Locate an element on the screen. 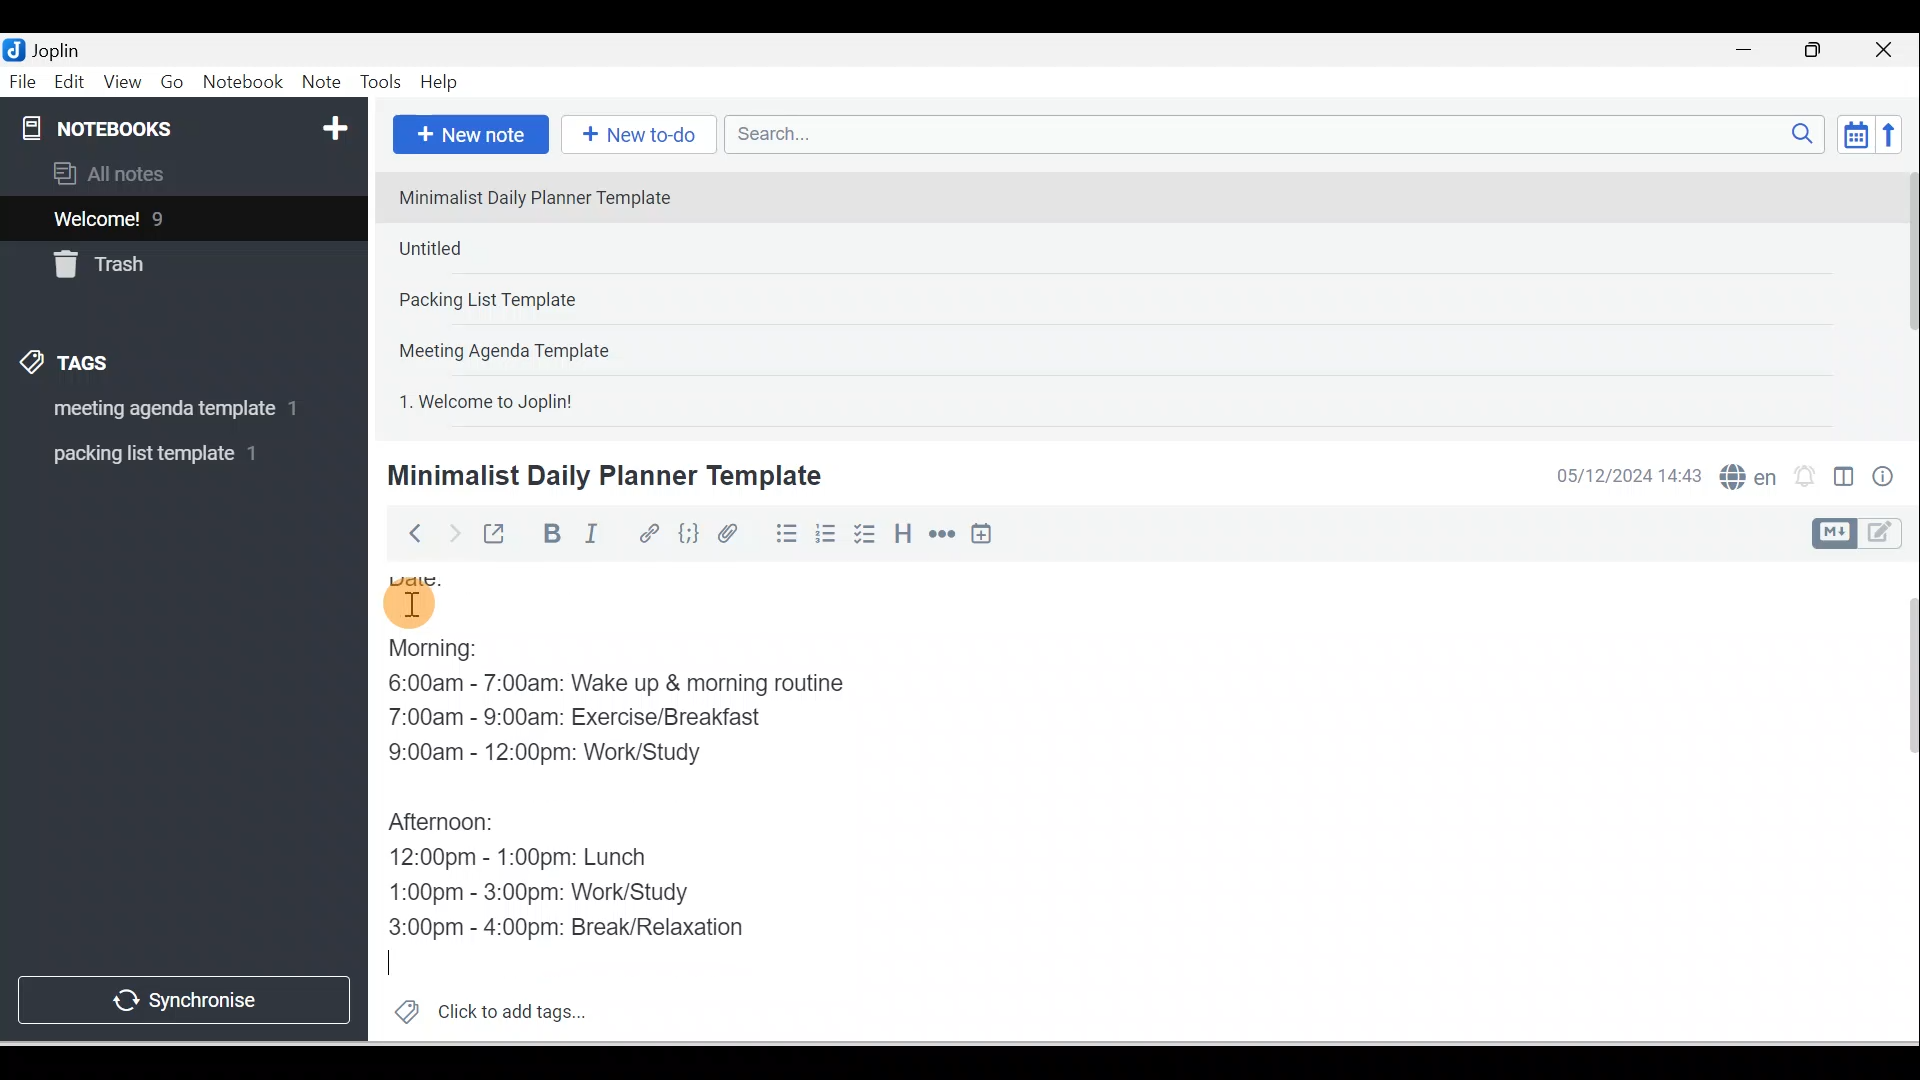 The image size is (1920, 1080). Tag 1 is located at coordinates (157, 410).